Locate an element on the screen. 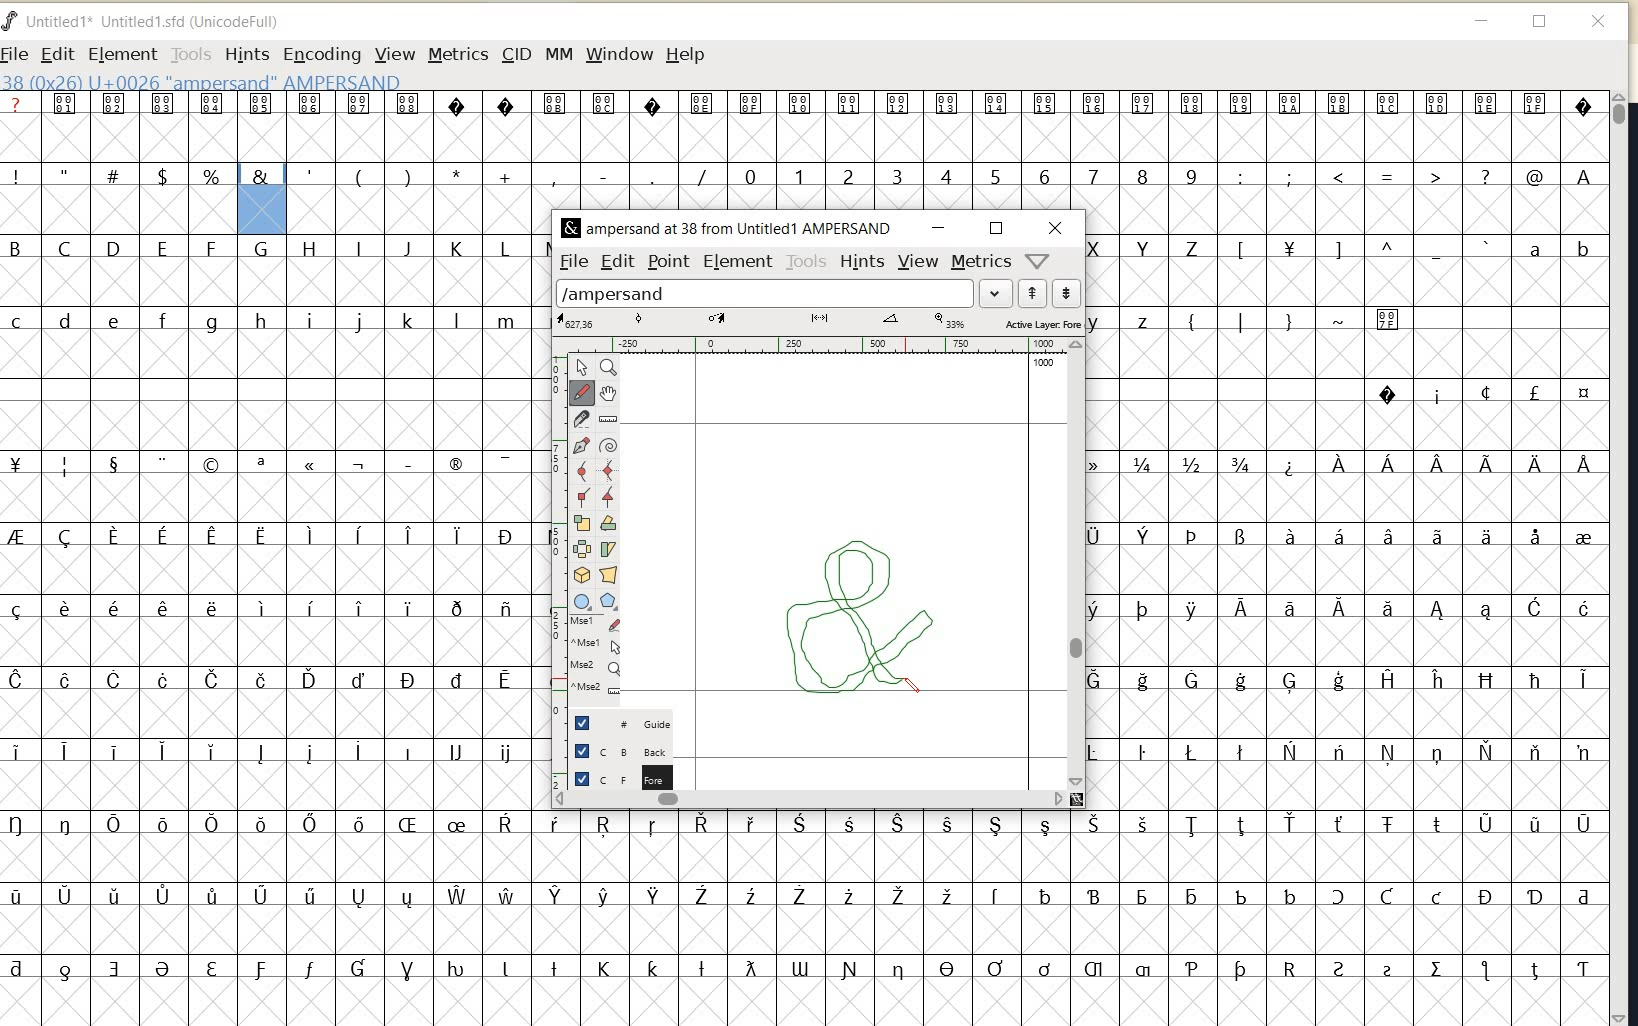  add a curve point is located at coordinates (582, 469).